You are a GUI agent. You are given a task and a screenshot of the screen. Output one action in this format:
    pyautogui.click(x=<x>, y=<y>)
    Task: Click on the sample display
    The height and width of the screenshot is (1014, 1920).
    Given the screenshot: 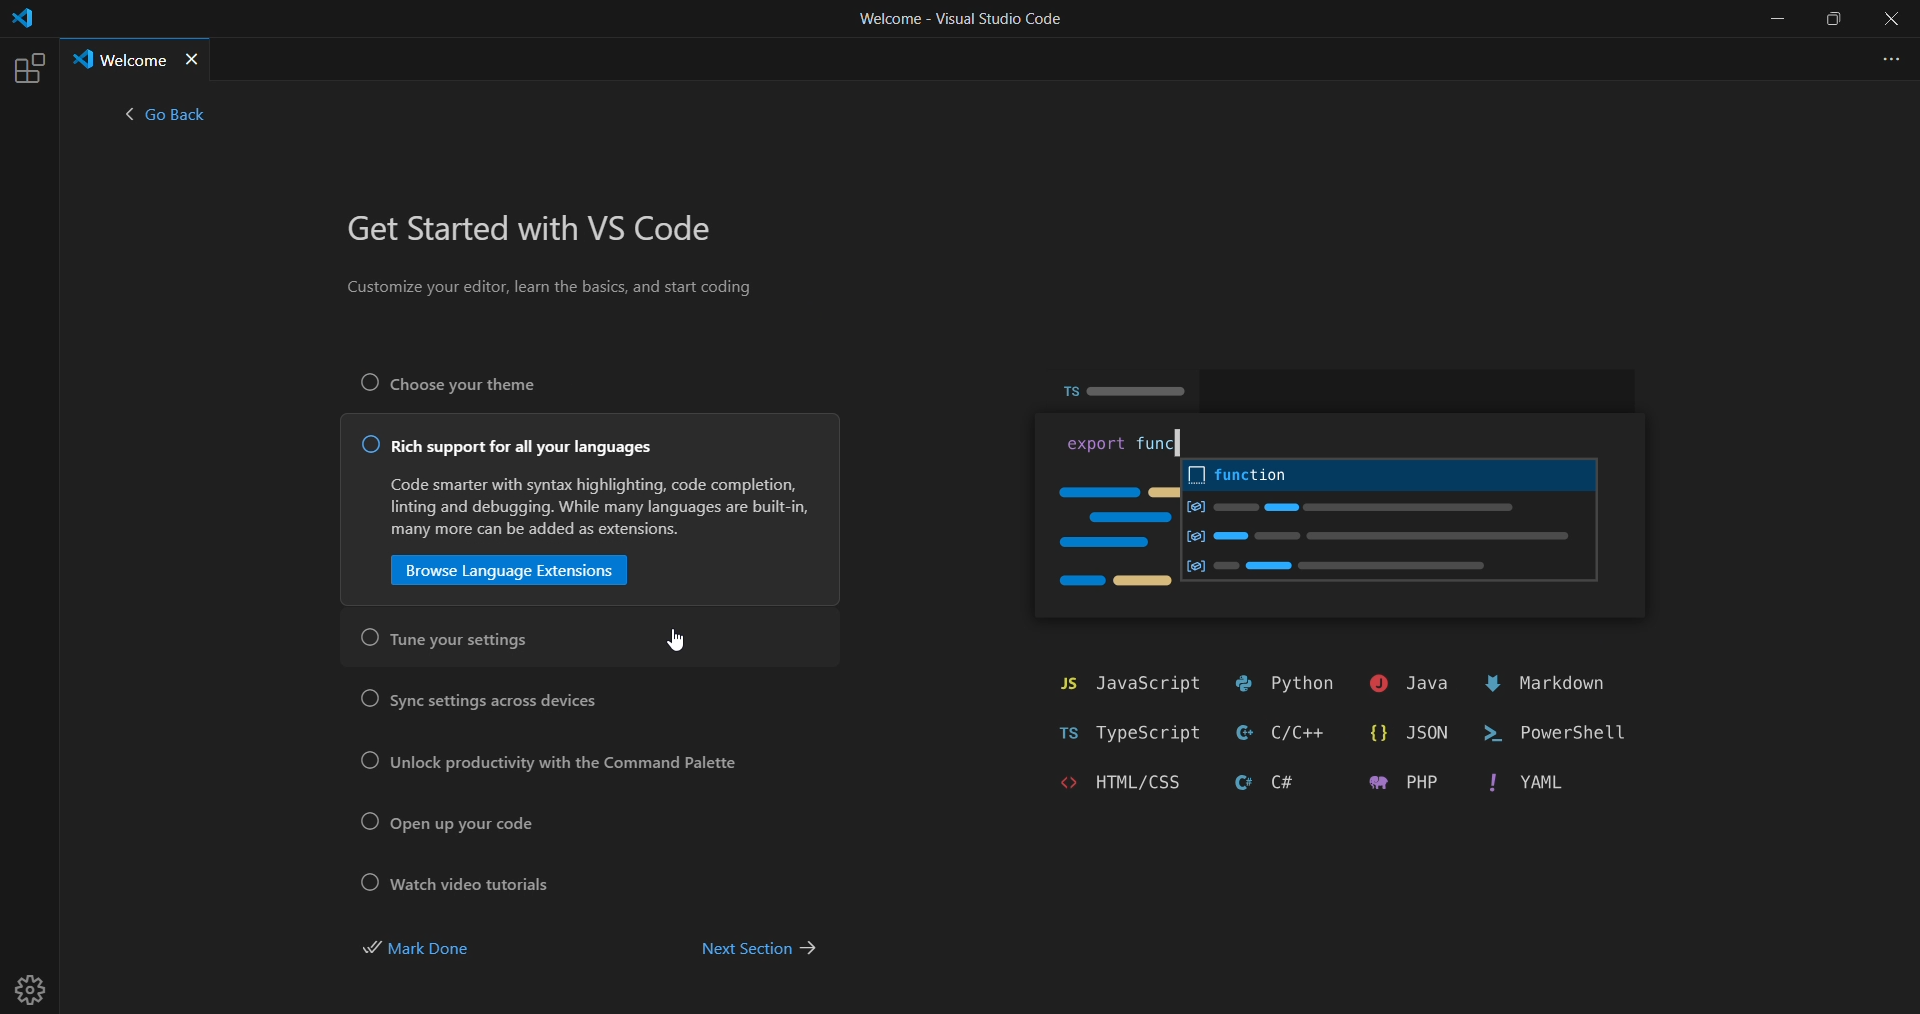 What is the action you would take?
    pyautogui.click(x=1353, y=501)
    